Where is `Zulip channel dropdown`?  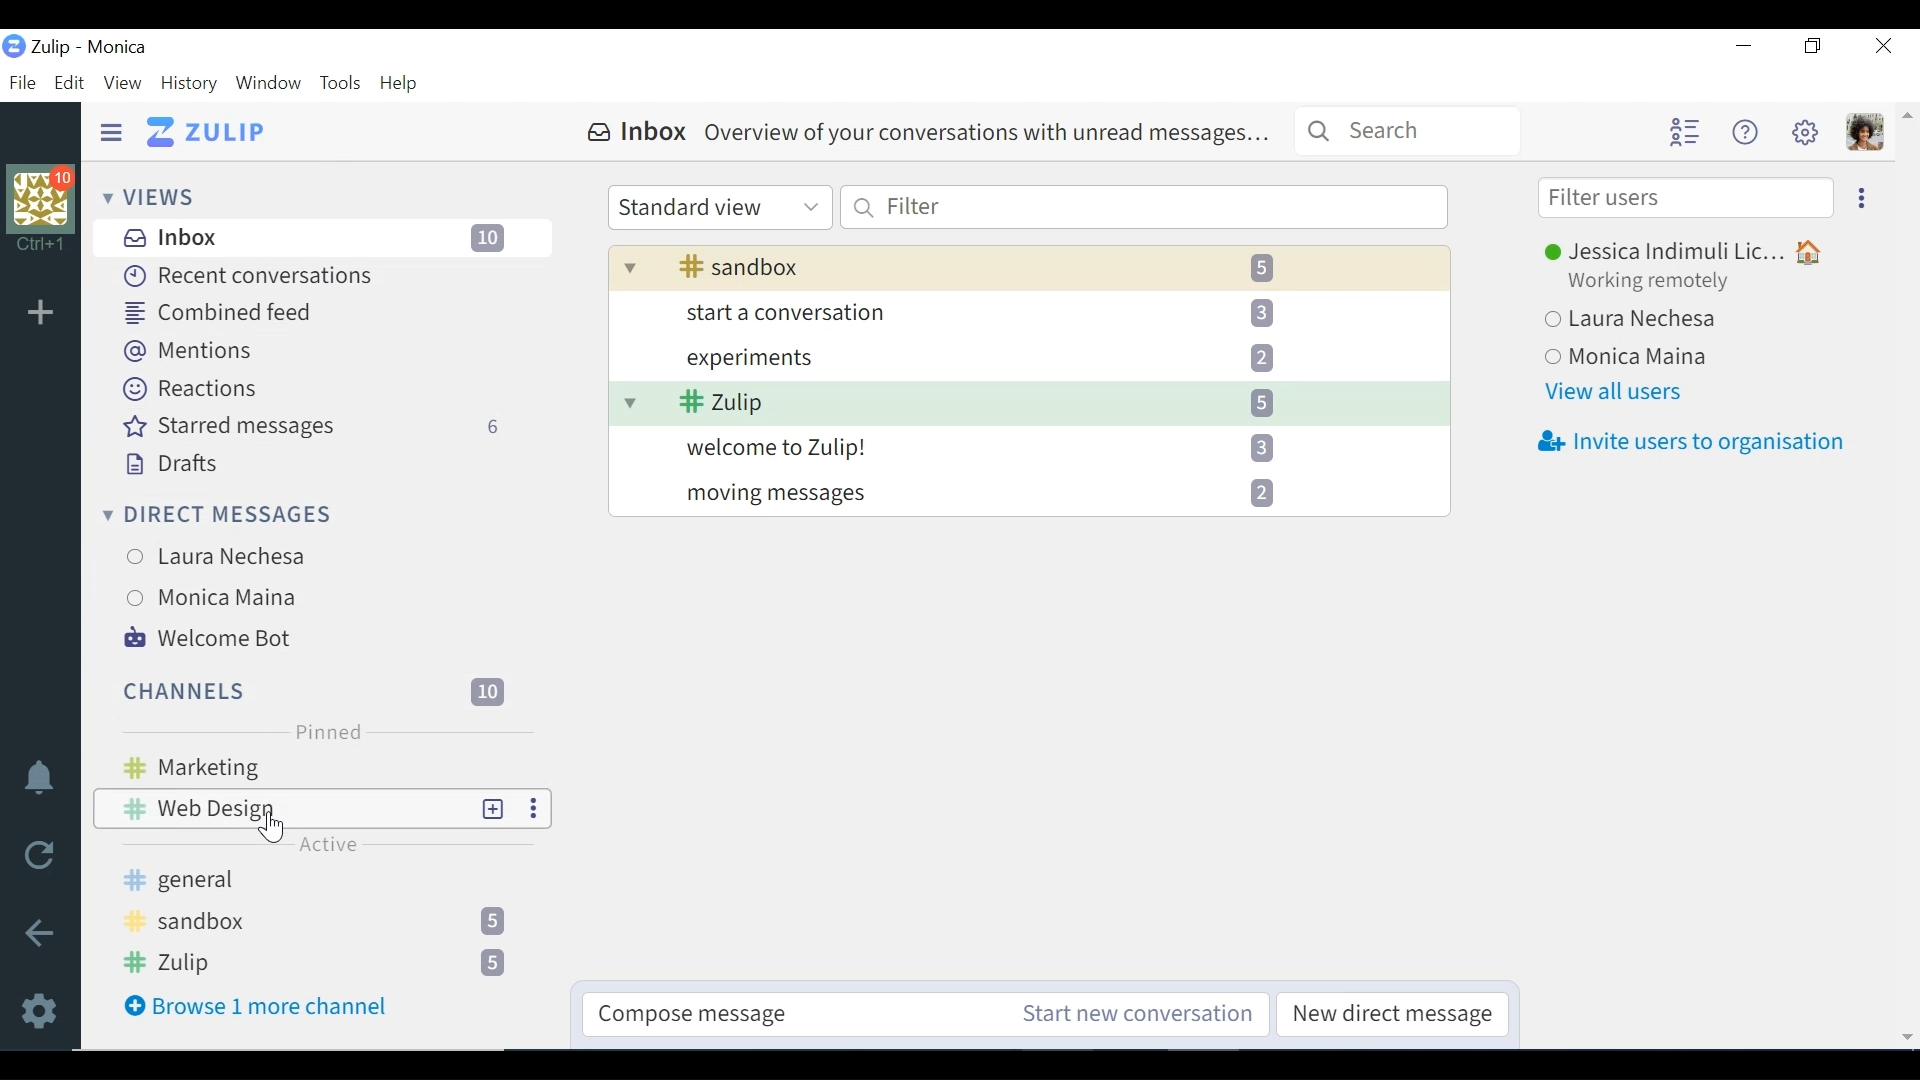
Zulip channel dropdown is located at coordinates (1022, 400).